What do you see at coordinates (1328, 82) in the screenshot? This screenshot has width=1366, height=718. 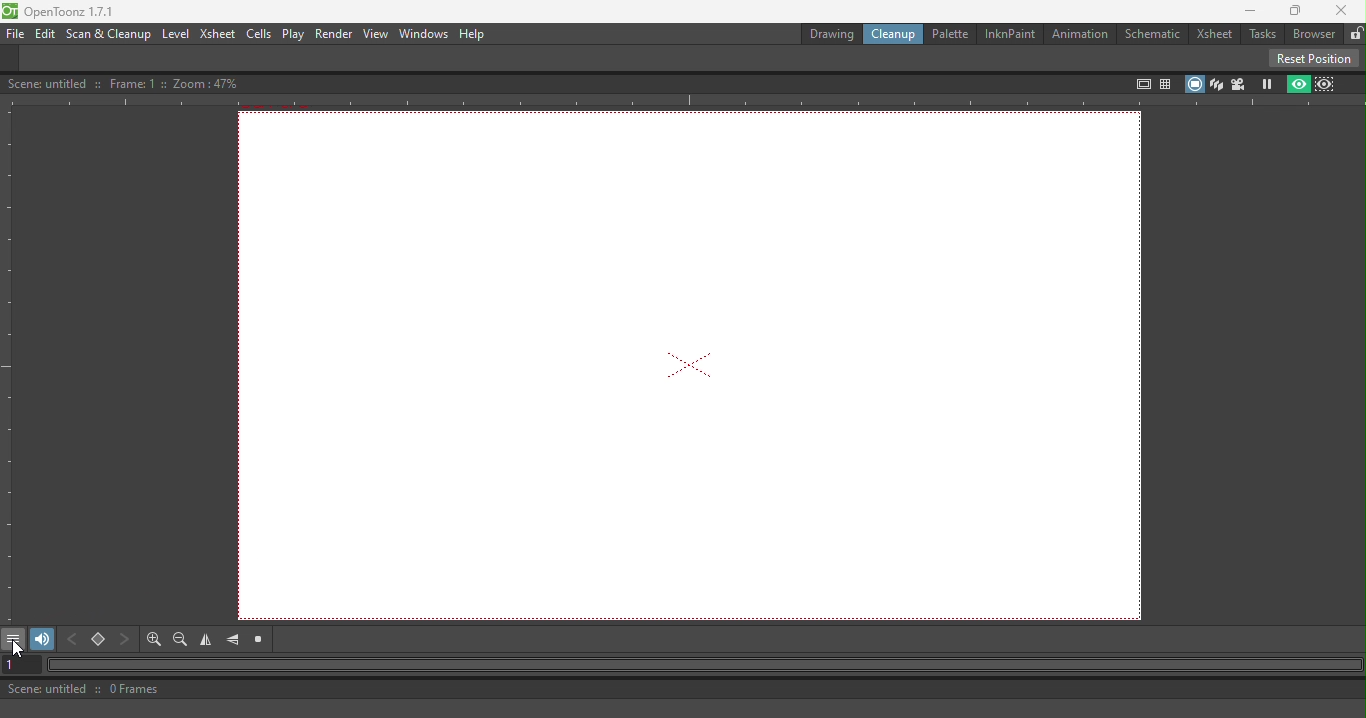 I see `Sub-camera view` at bounding box center [1328, 82].